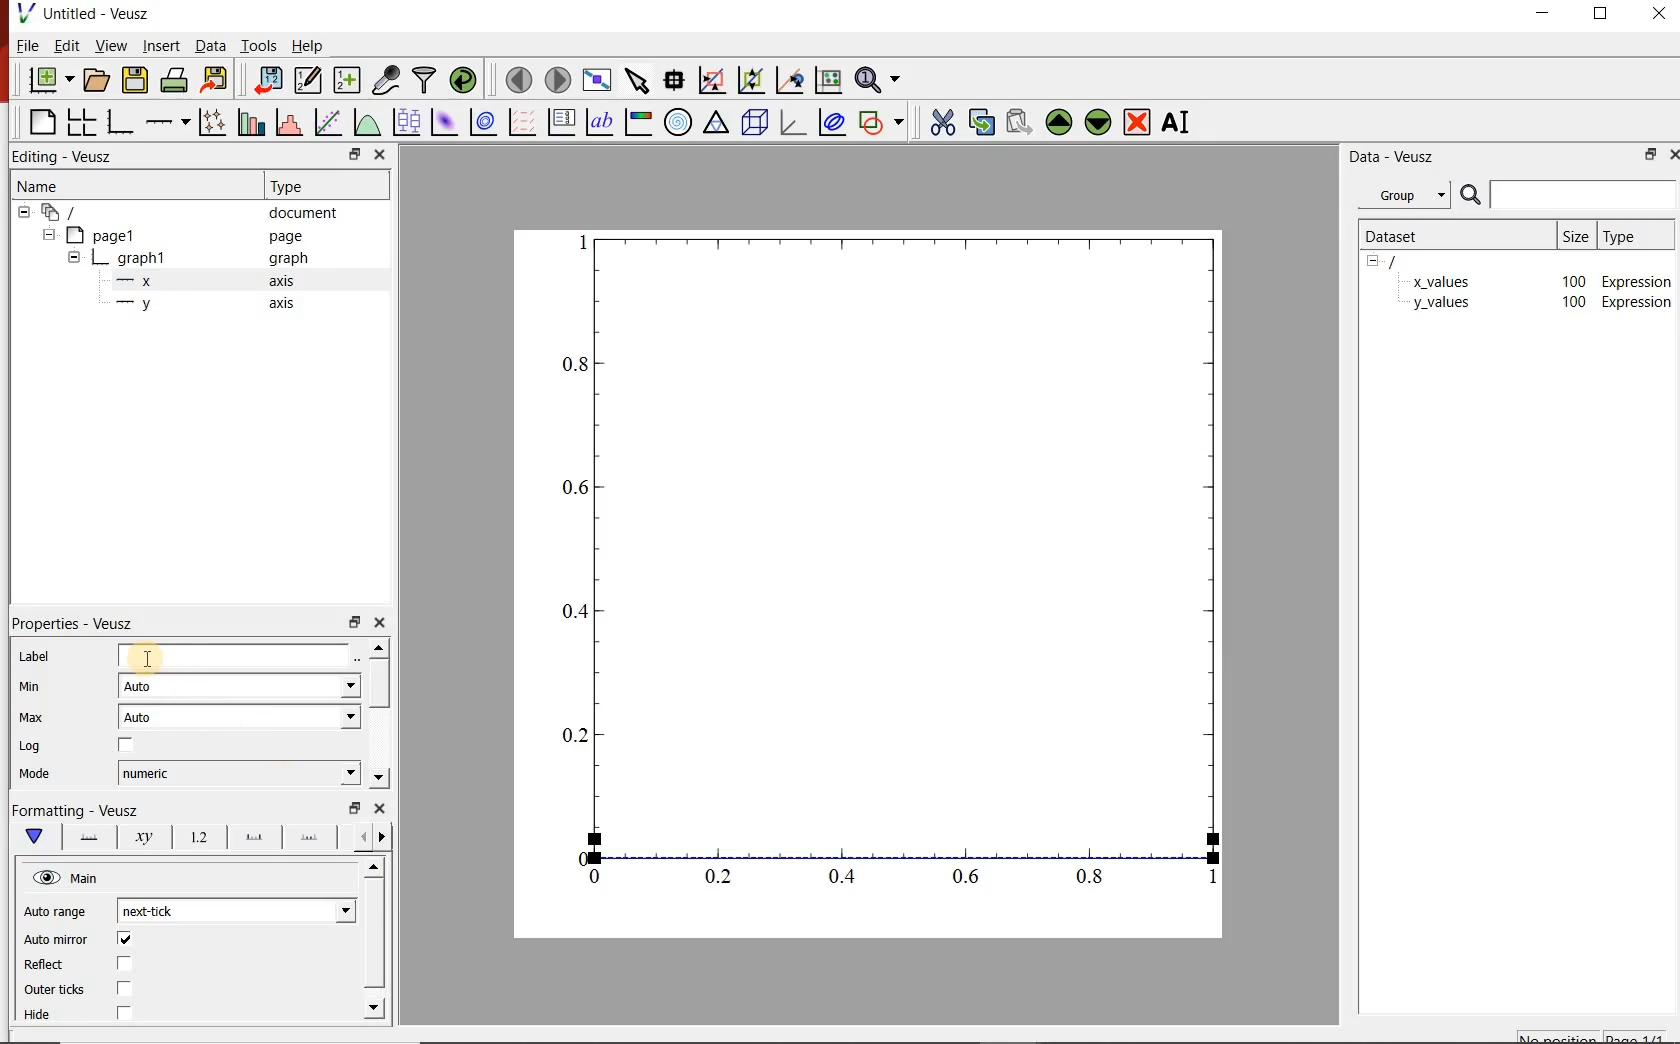 This screenshot has width=1680, height=1044. I want to click on 3d graph, so click(794, 125).